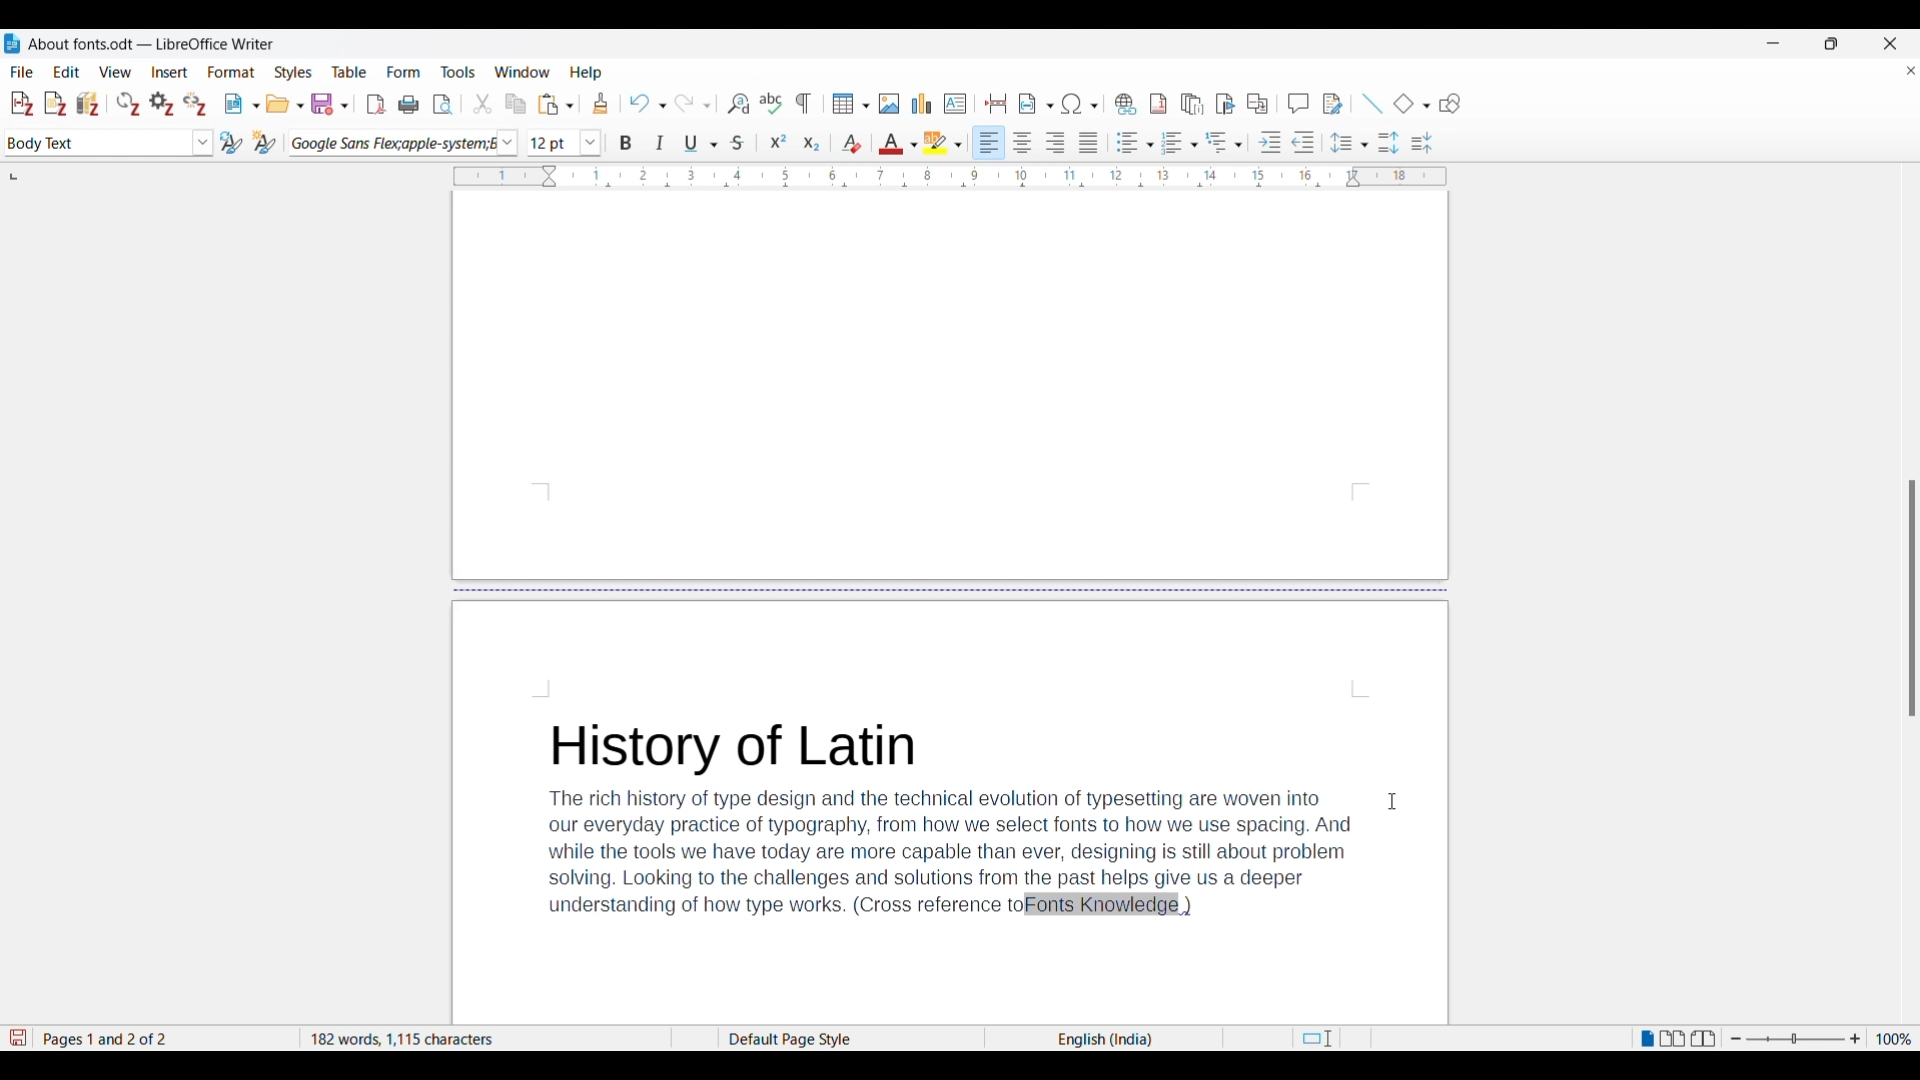 Image resolution: width=1920 pixels, height=1080 pixels. What do you see at coordinates (12, 43) in the screenshot?
I see `LibreOffice Writer logo` at bounding box center [12, 43].